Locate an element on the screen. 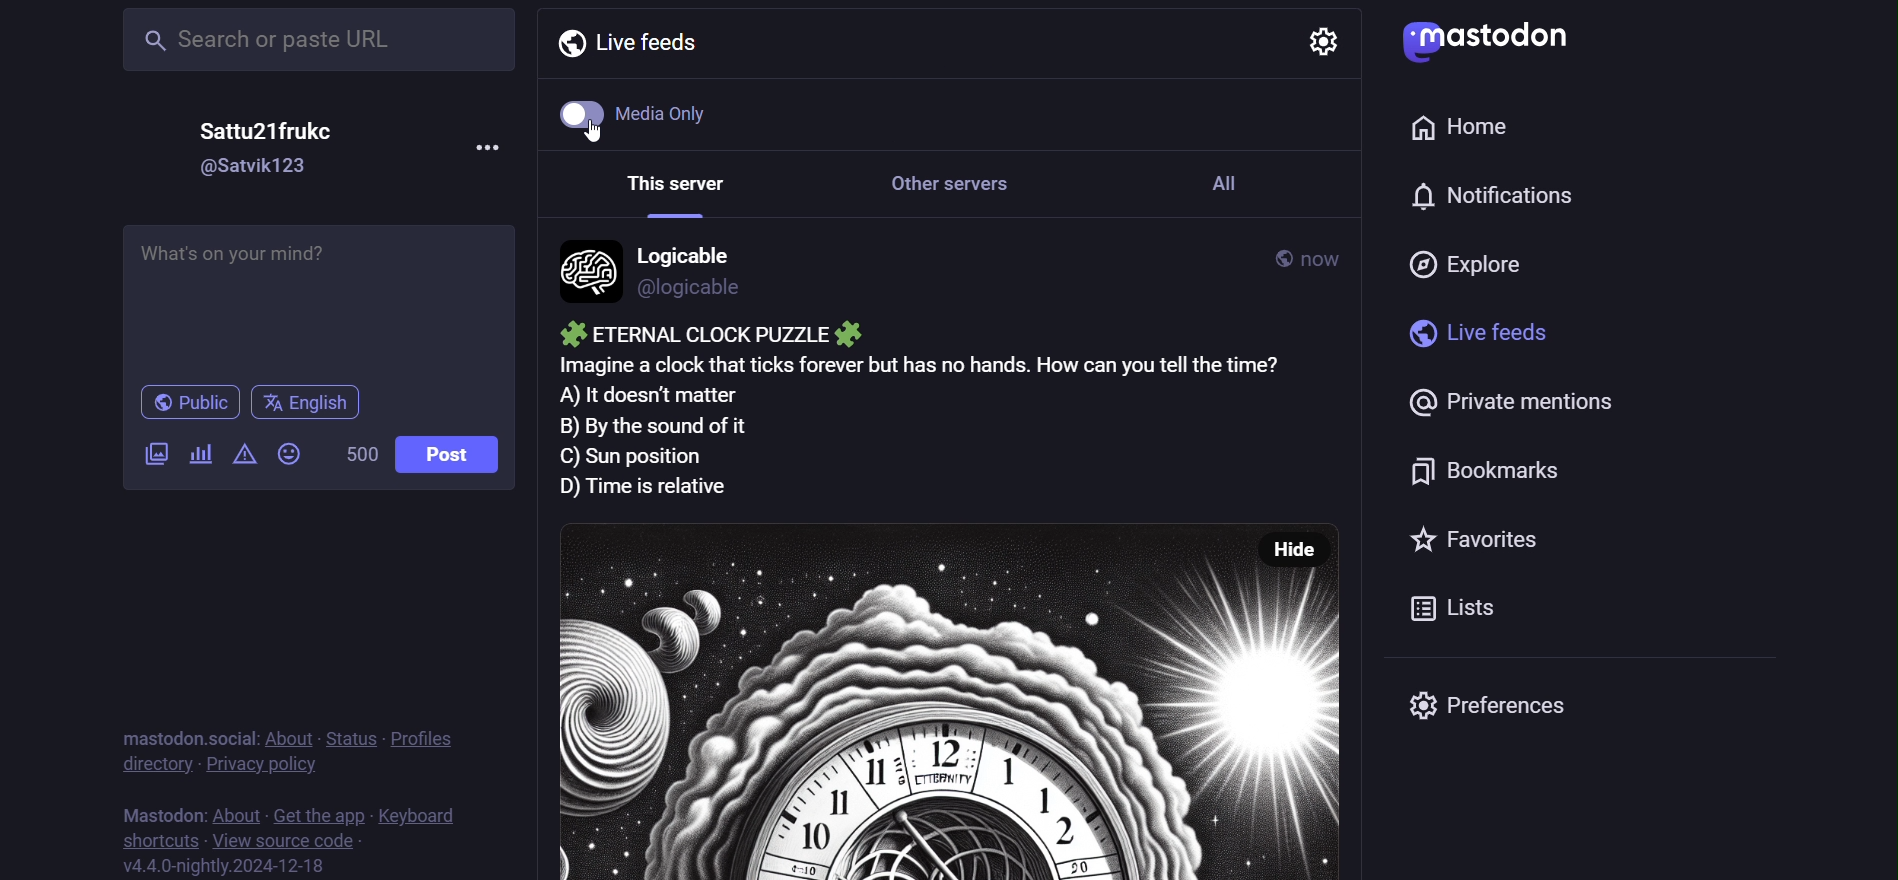  private mention is located at coordinates (1495, 399).